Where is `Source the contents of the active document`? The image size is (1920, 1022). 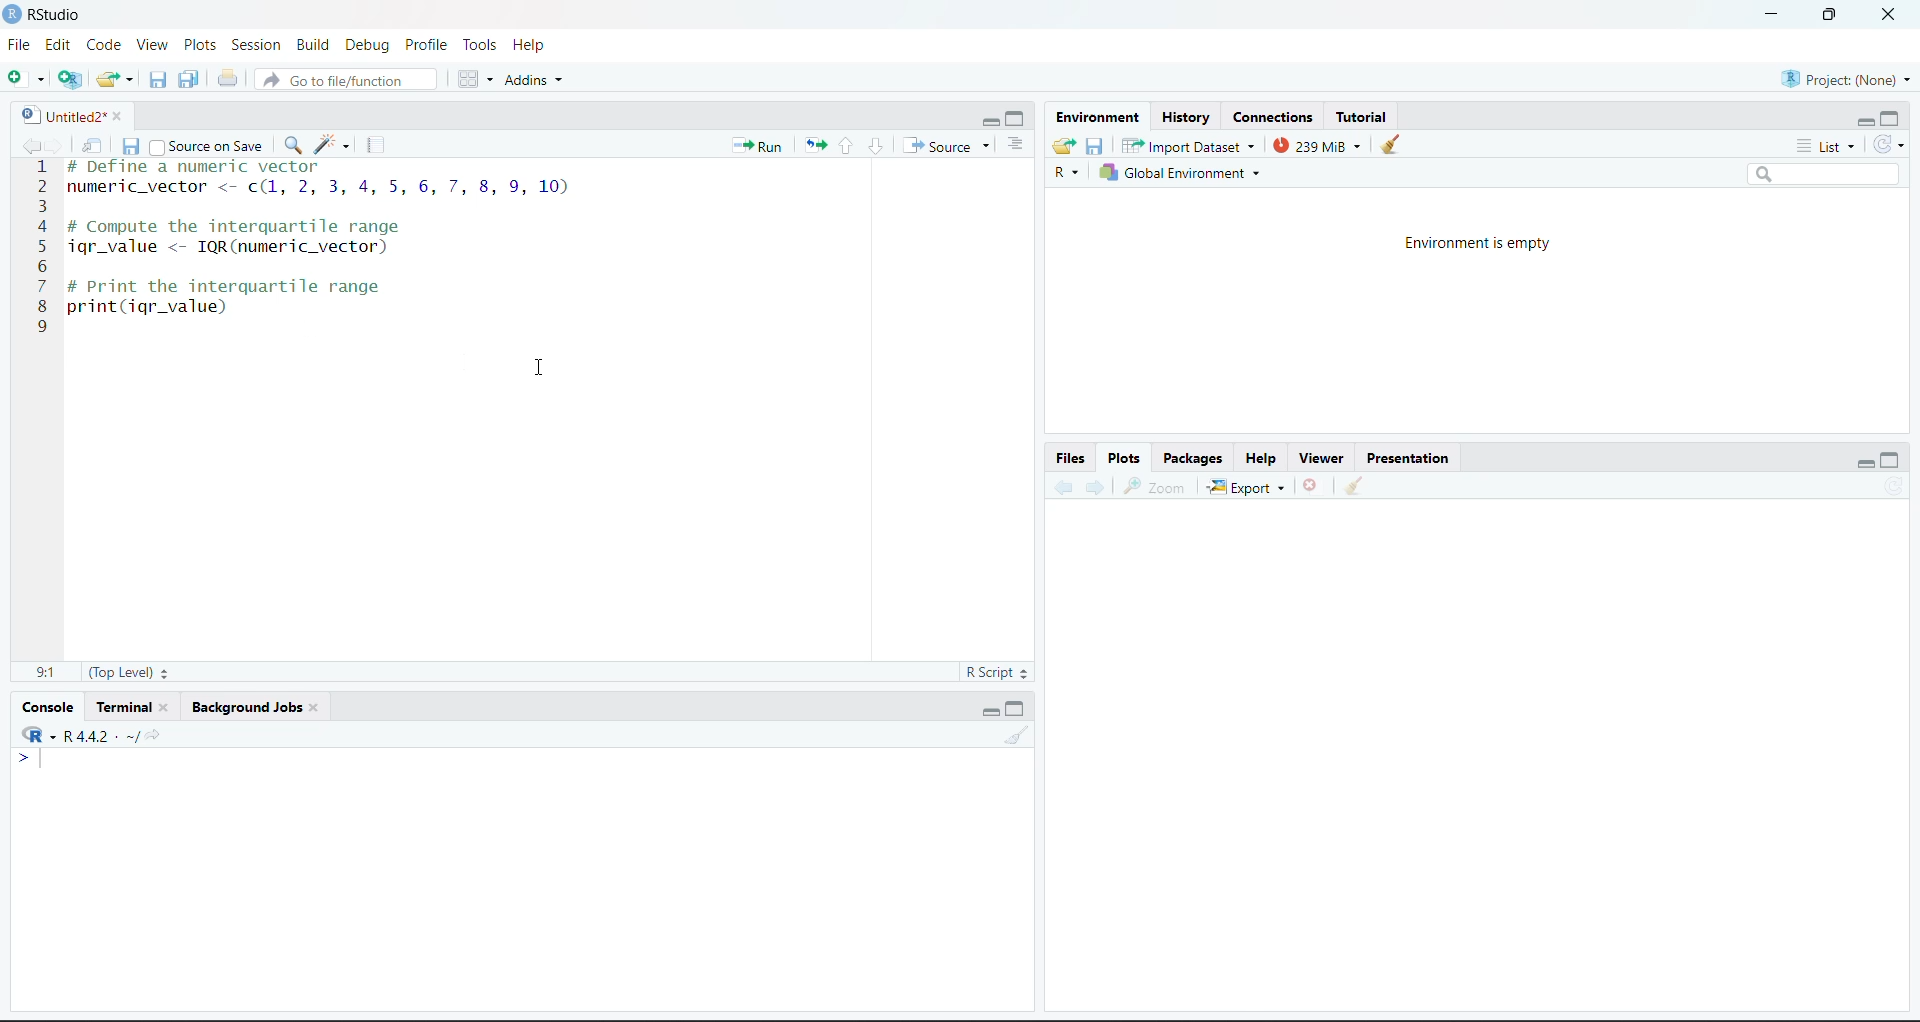 Source the contents of the active document is located at coordinates (948, 146).